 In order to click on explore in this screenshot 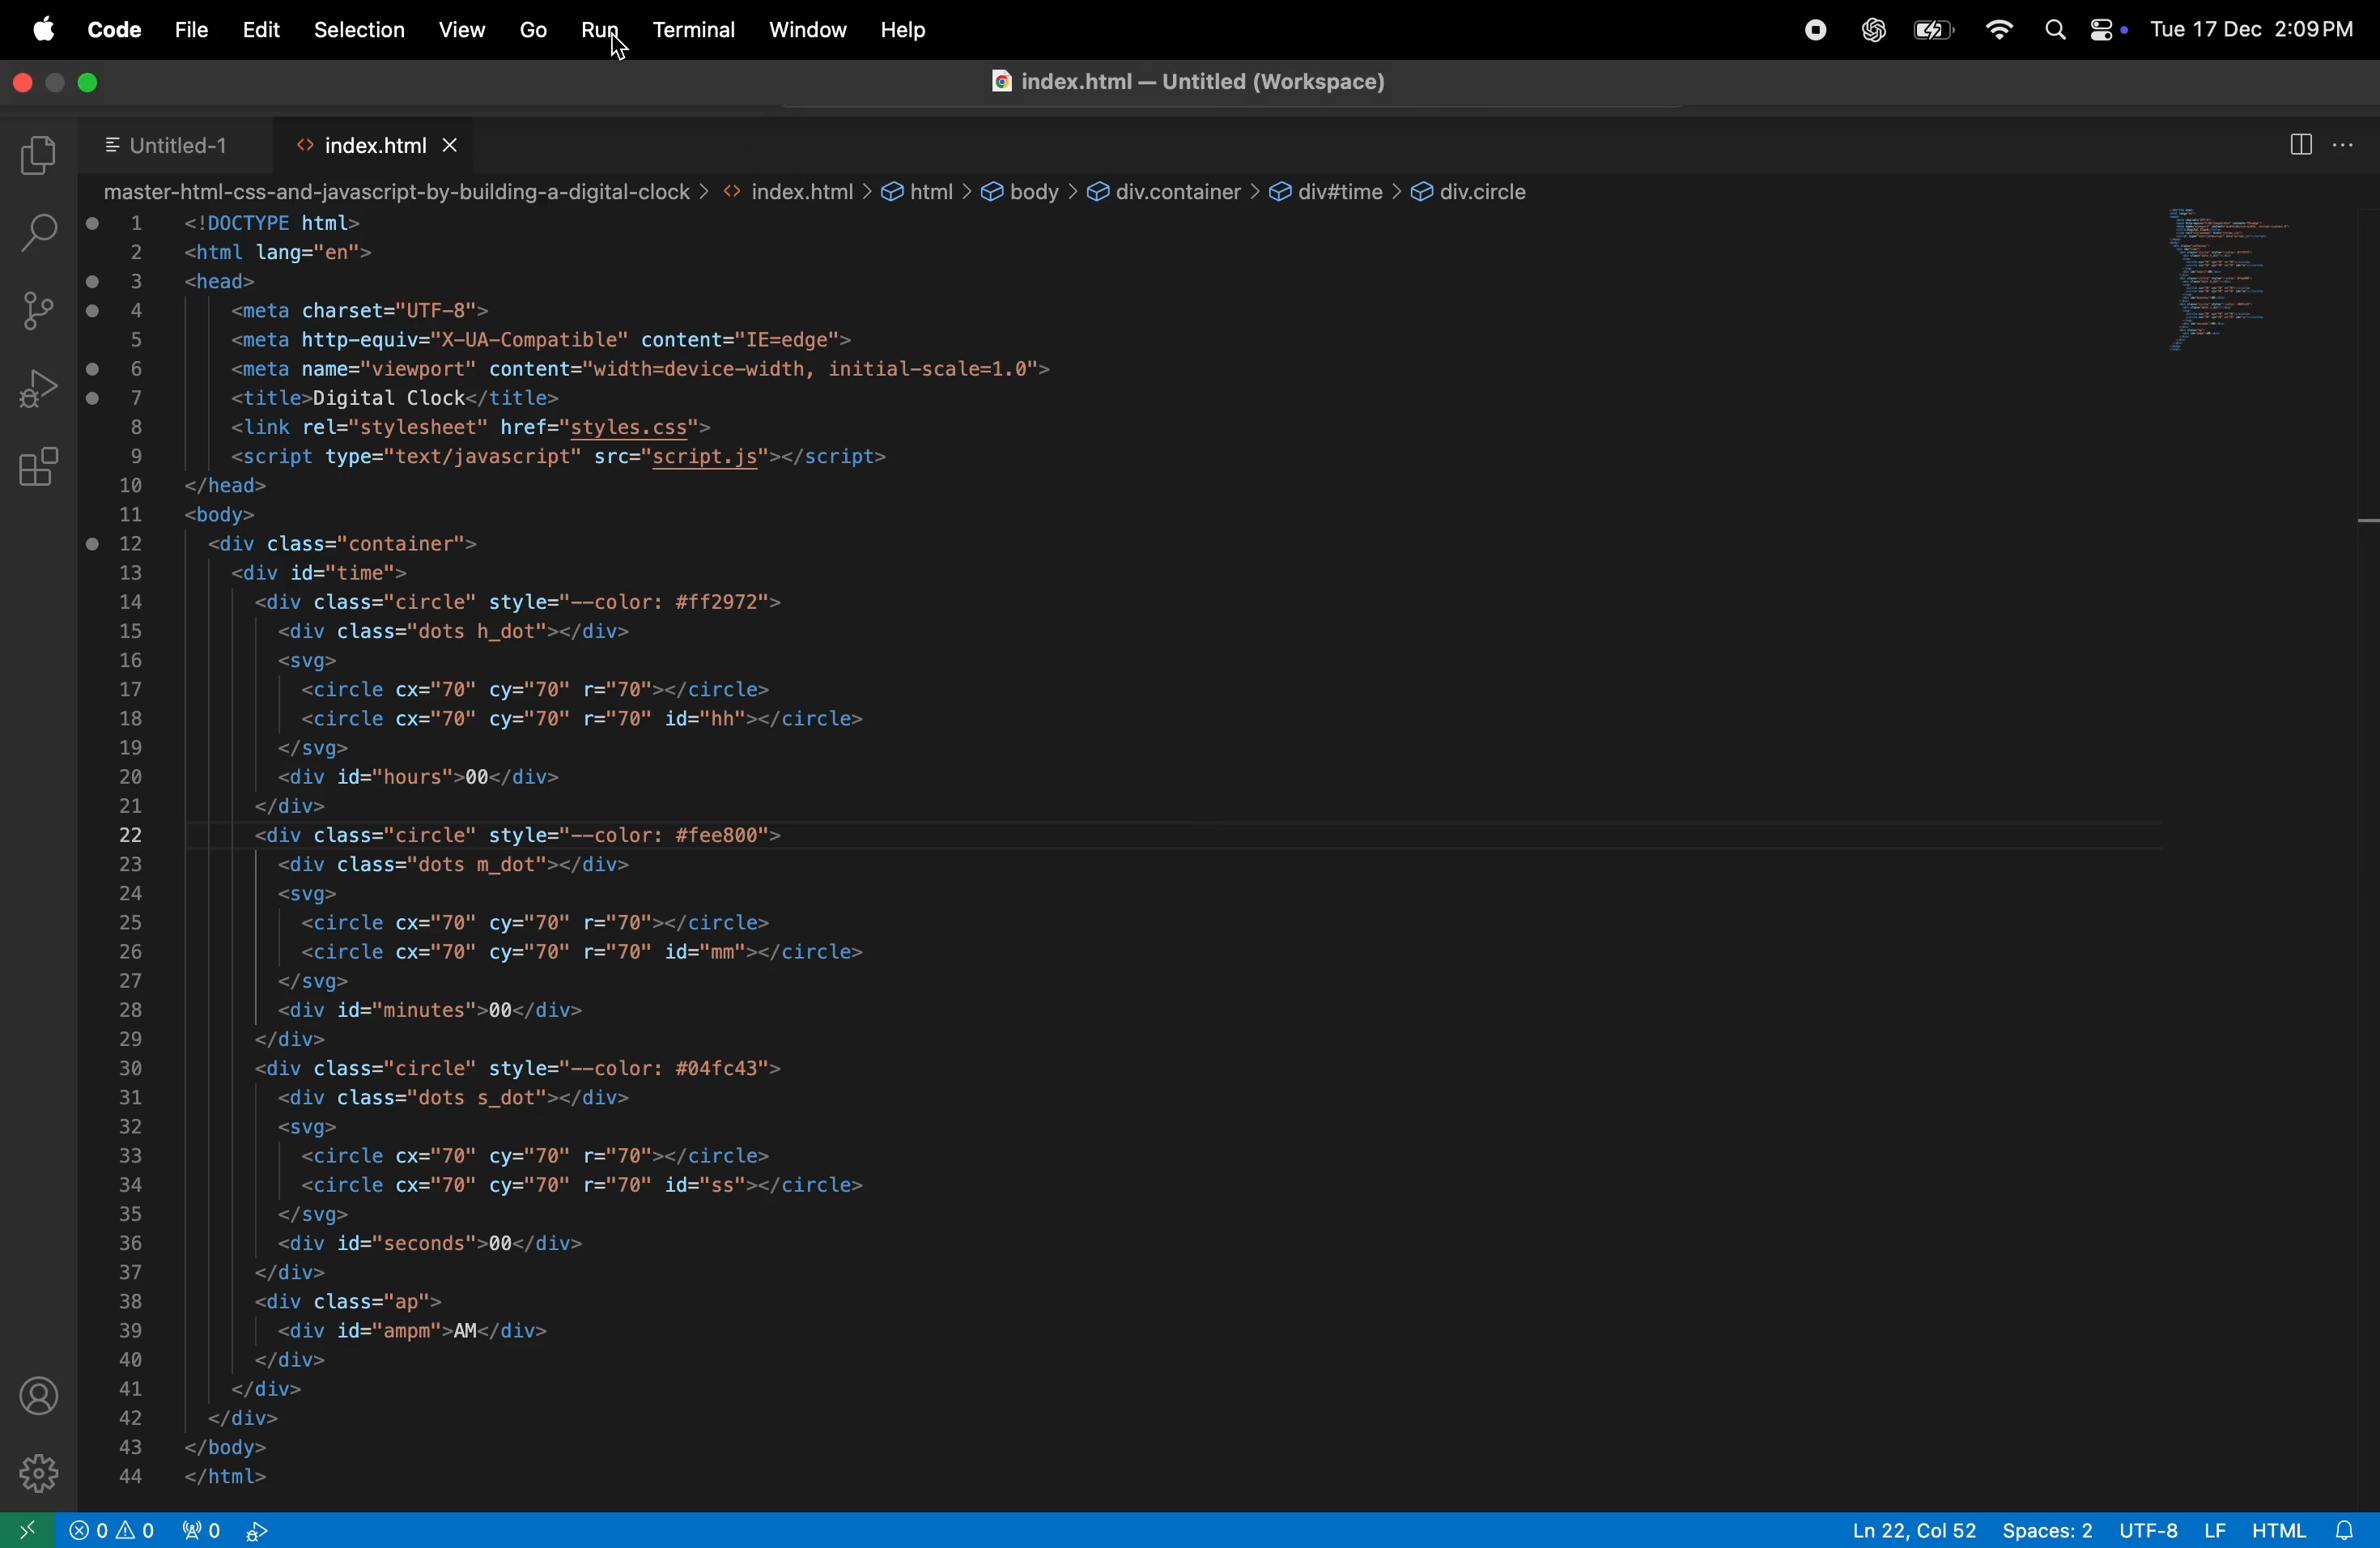, I will do `click(36, 156)`.